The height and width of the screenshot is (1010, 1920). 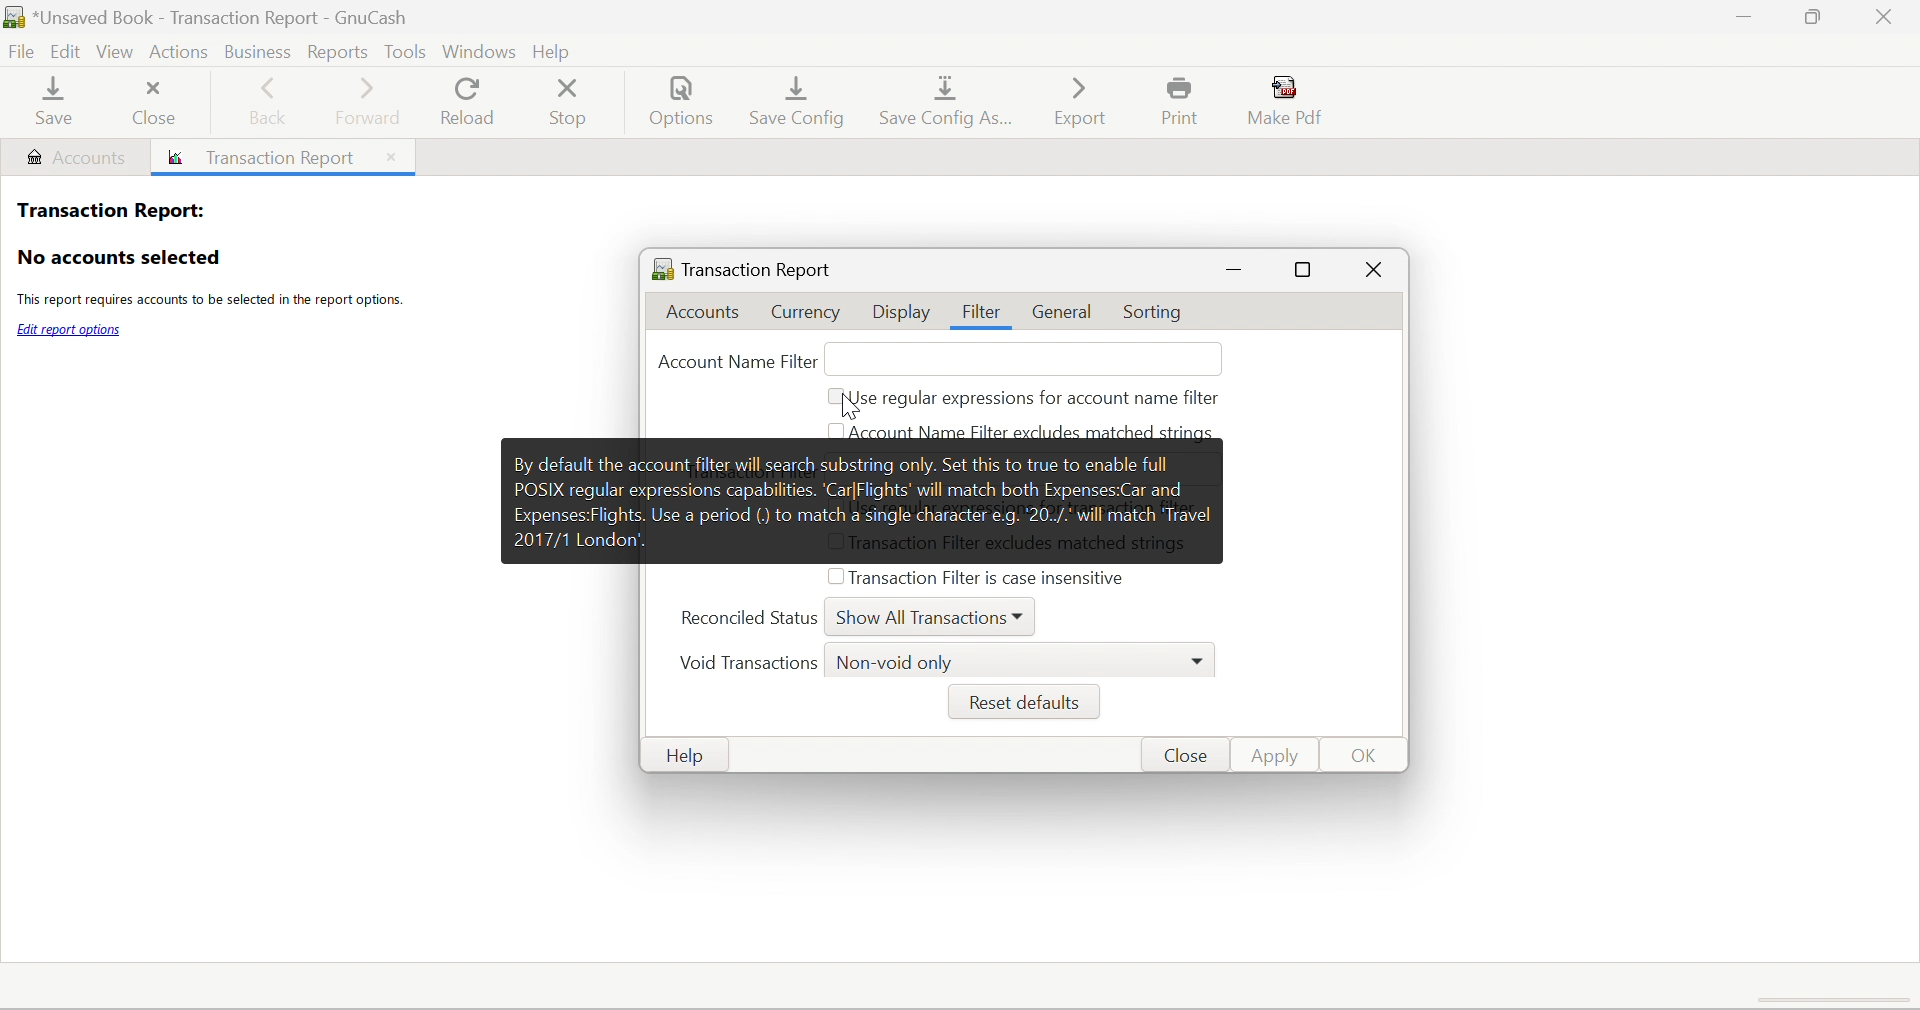 I want to click on help , so click(x=557, y=48).